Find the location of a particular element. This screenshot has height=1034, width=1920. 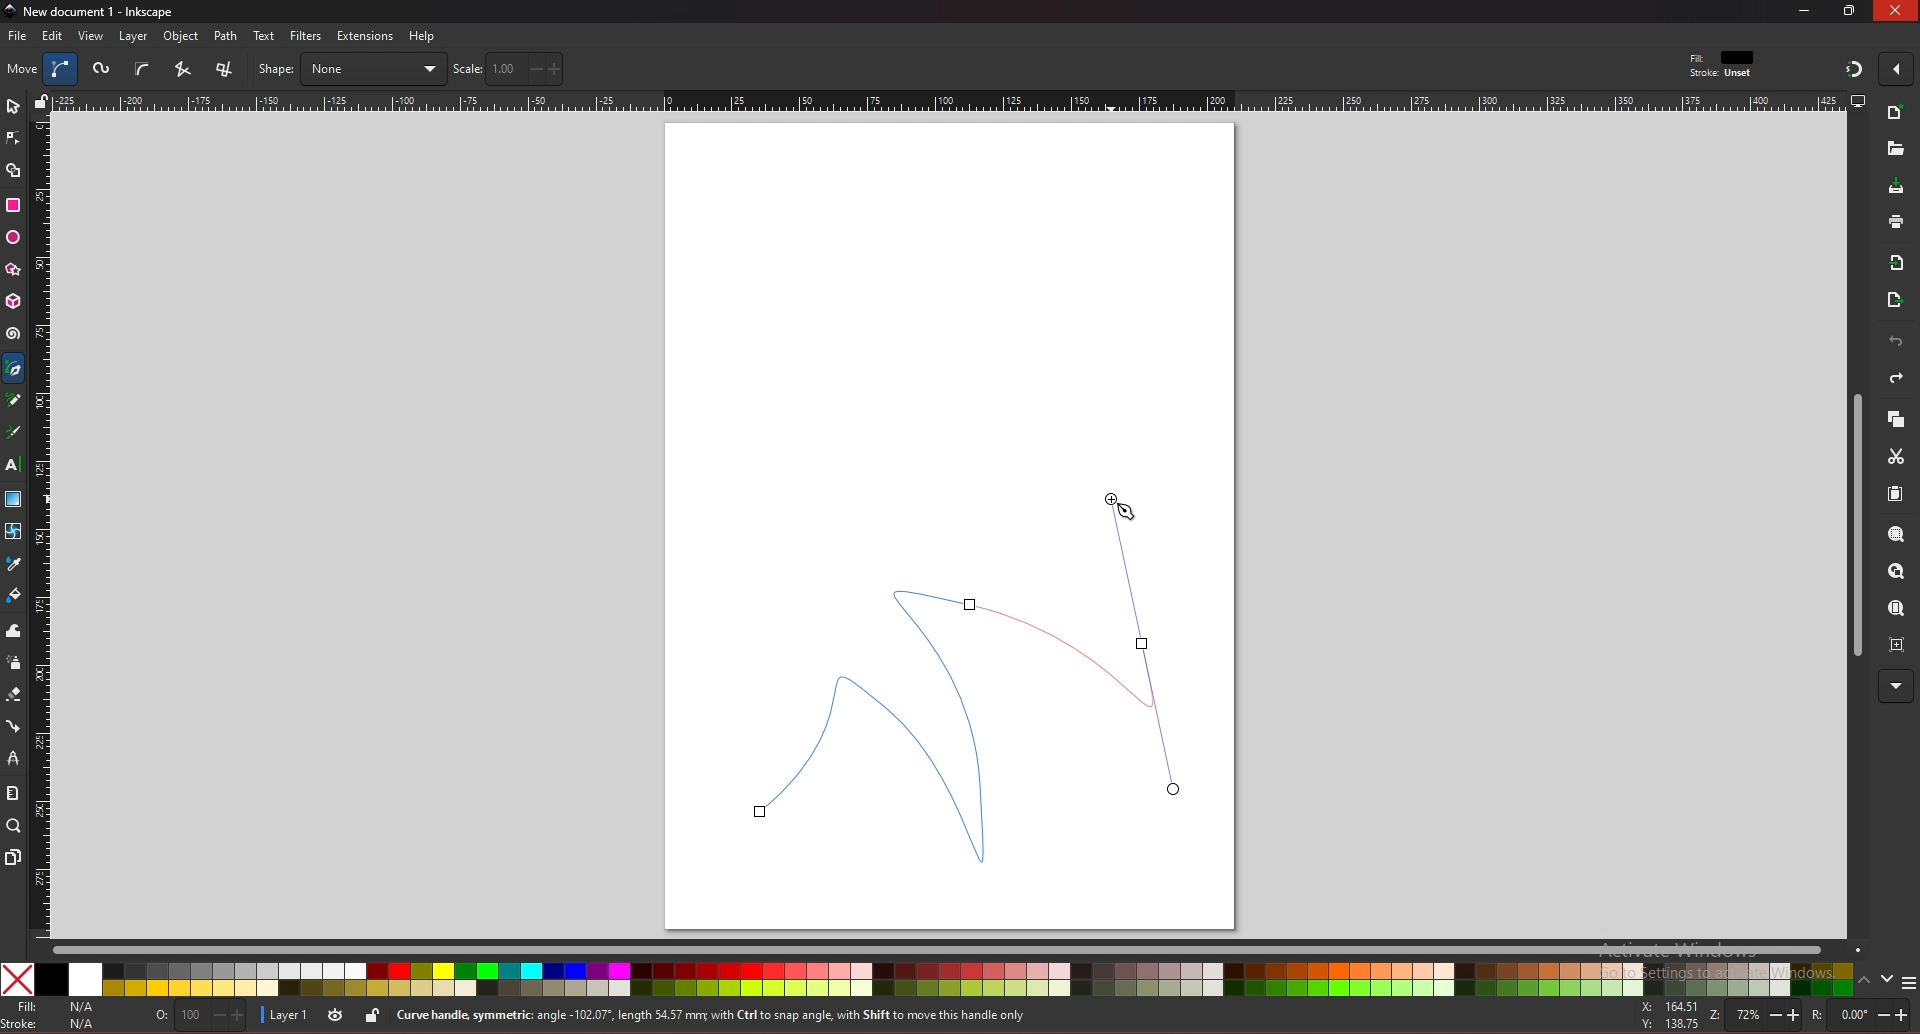

spray is located at coordinates (13, 663).